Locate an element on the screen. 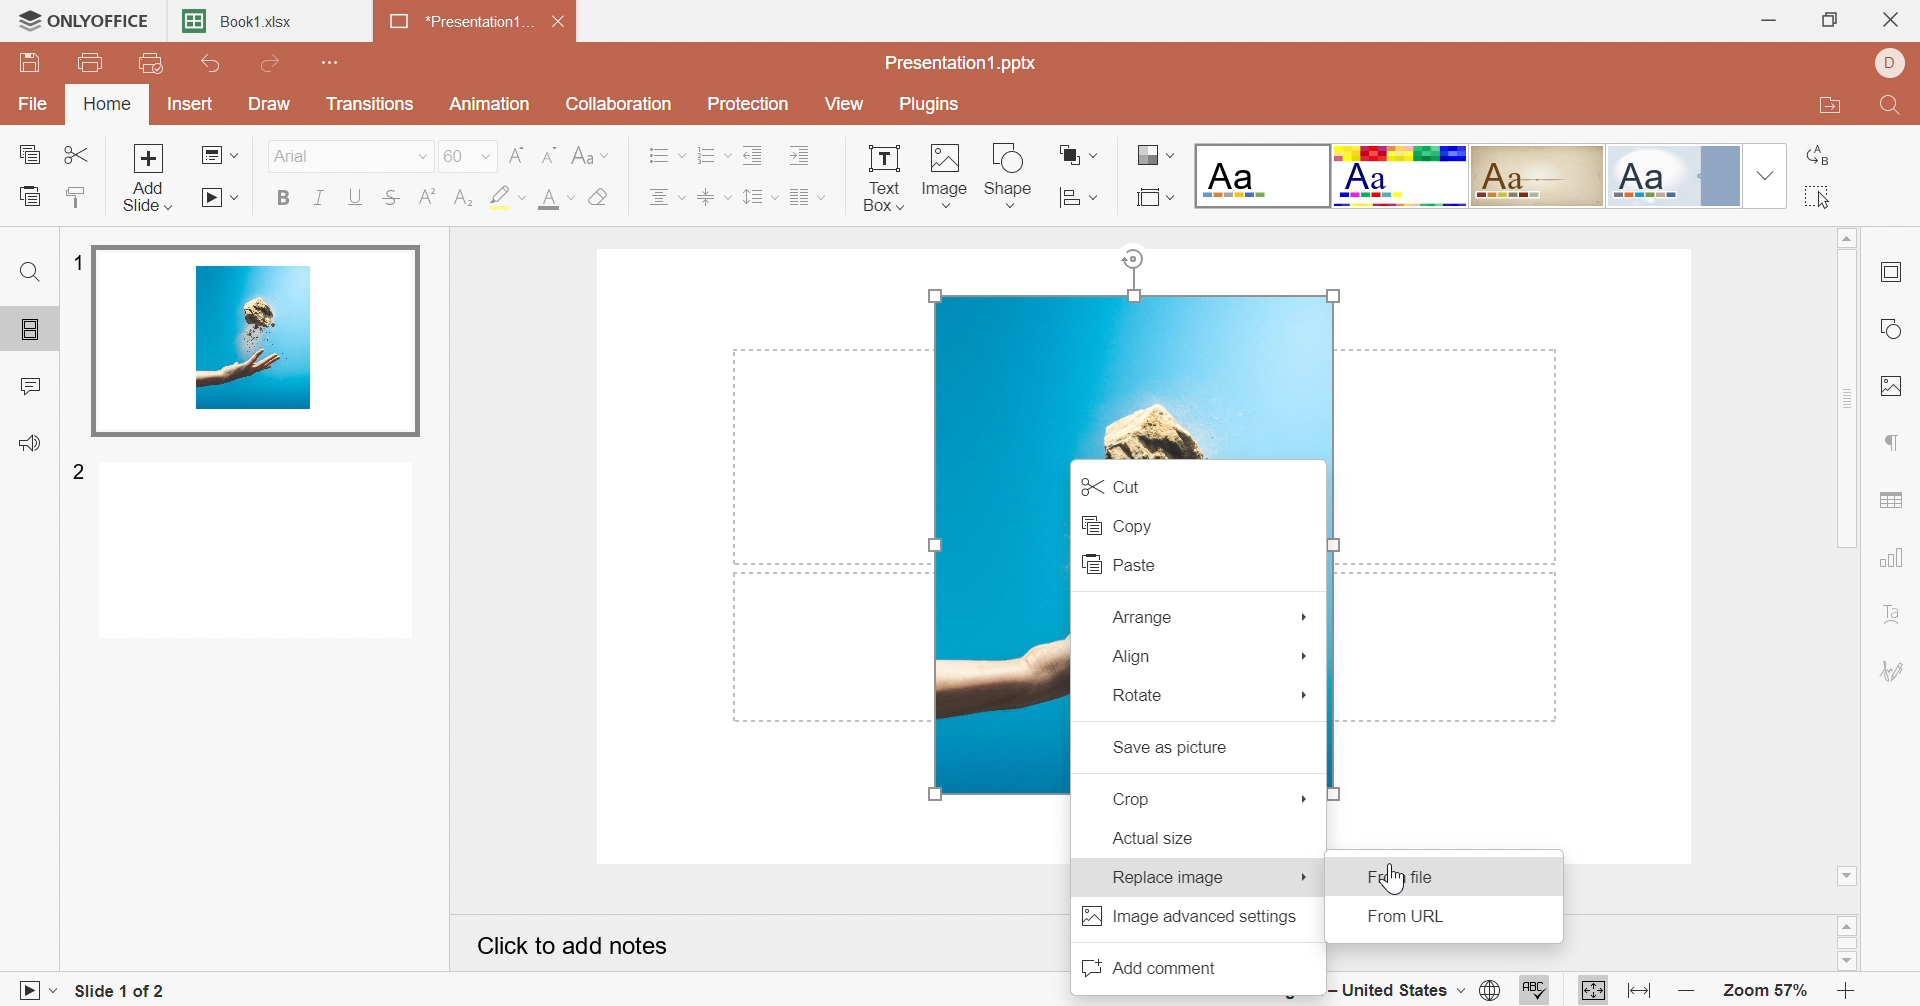 The image size is (1920, 1006). Spell checking is located at coordinates (1529, 994).